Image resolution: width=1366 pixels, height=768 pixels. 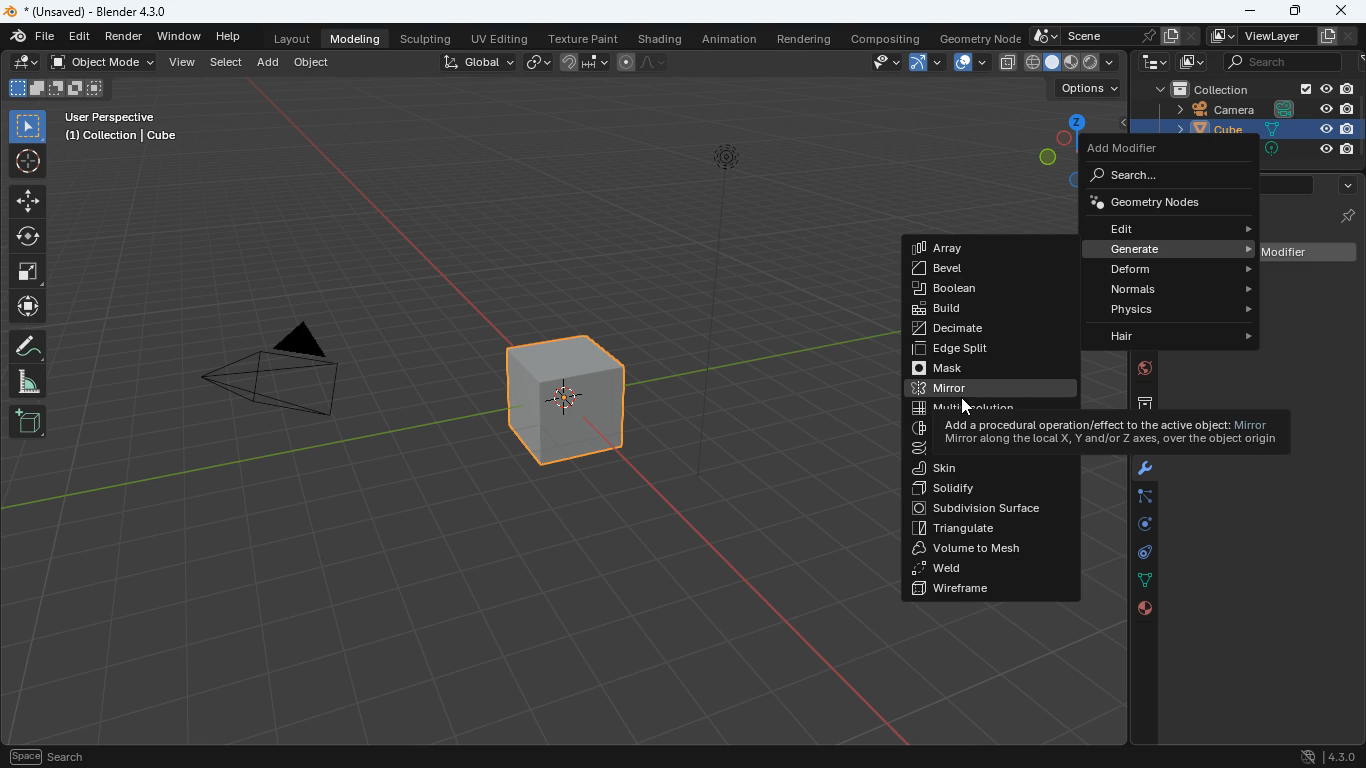 What do you see at coordinates (354, 39) in the screenshot?
I see `modeling` at bounding box center [354, 39].